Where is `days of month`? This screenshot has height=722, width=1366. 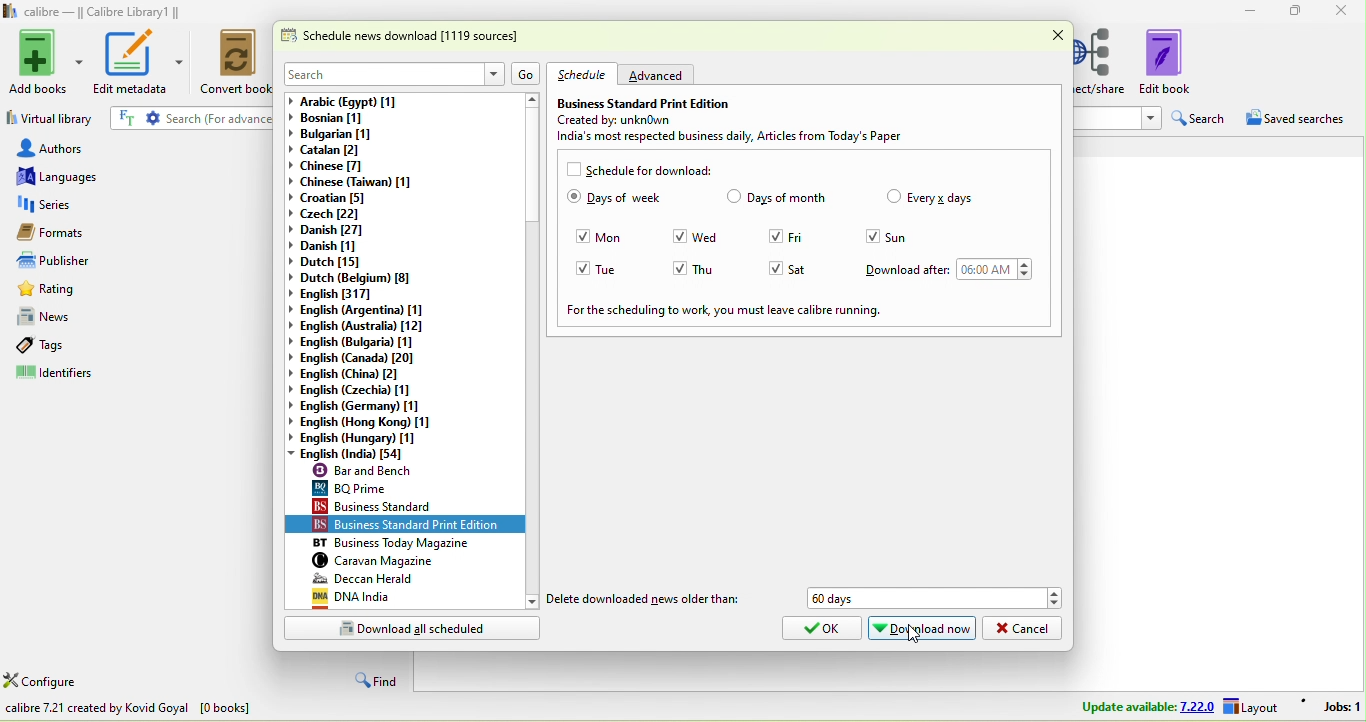 days of month is located at coordinates (789, 198).